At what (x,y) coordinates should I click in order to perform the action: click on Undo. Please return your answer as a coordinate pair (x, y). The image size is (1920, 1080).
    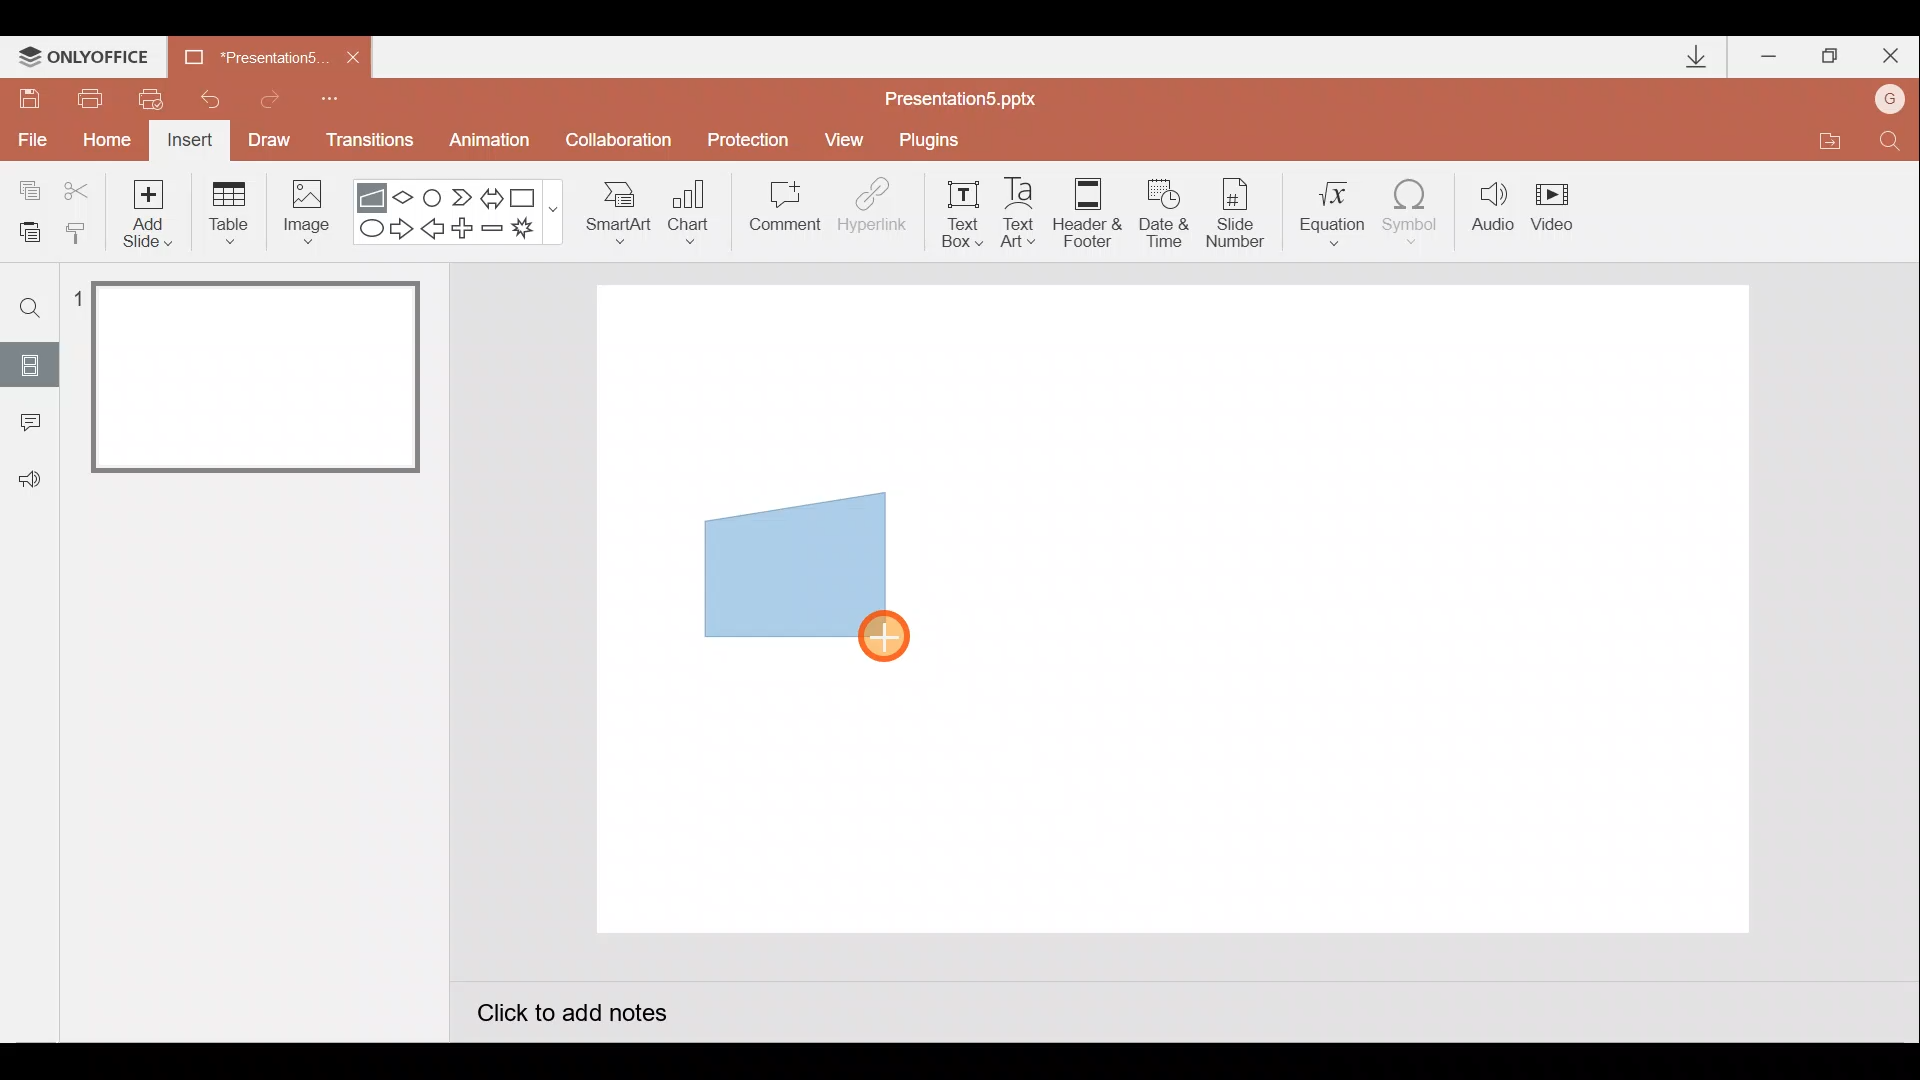
    Looking at the image, I should click on (214, 99).